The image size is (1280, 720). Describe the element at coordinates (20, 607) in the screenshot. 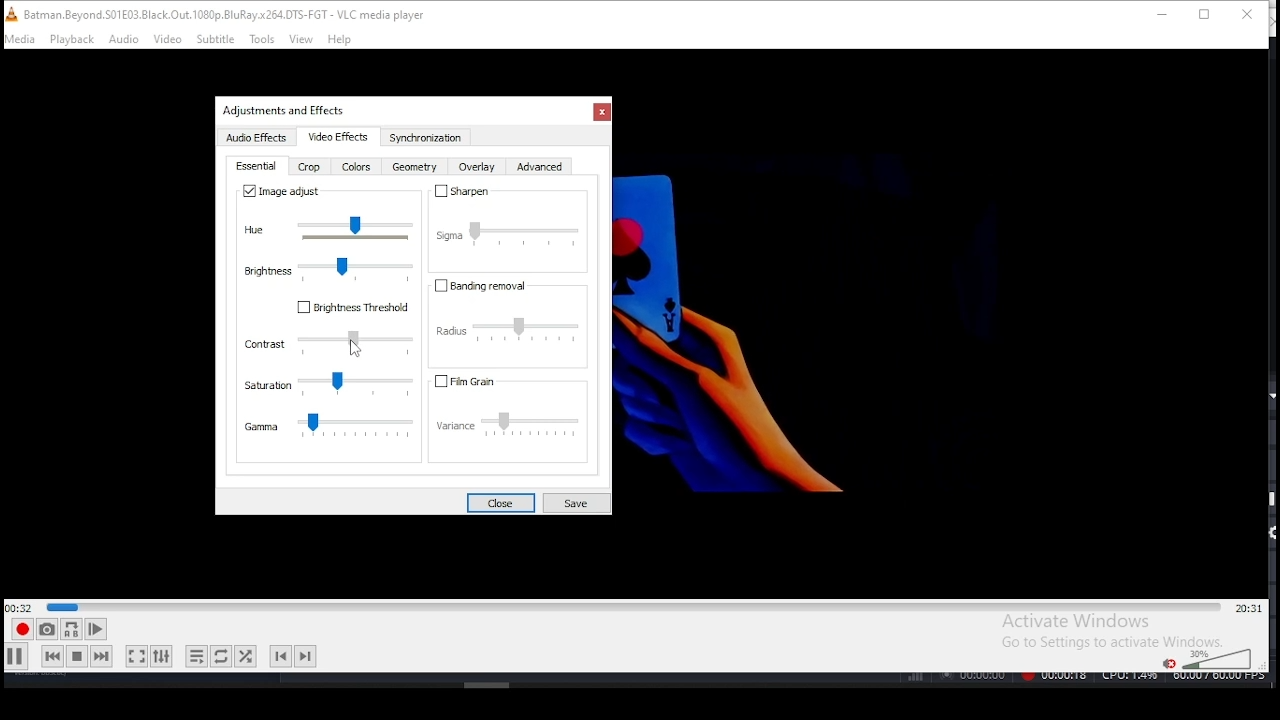

I see `elapsed time` at that location.